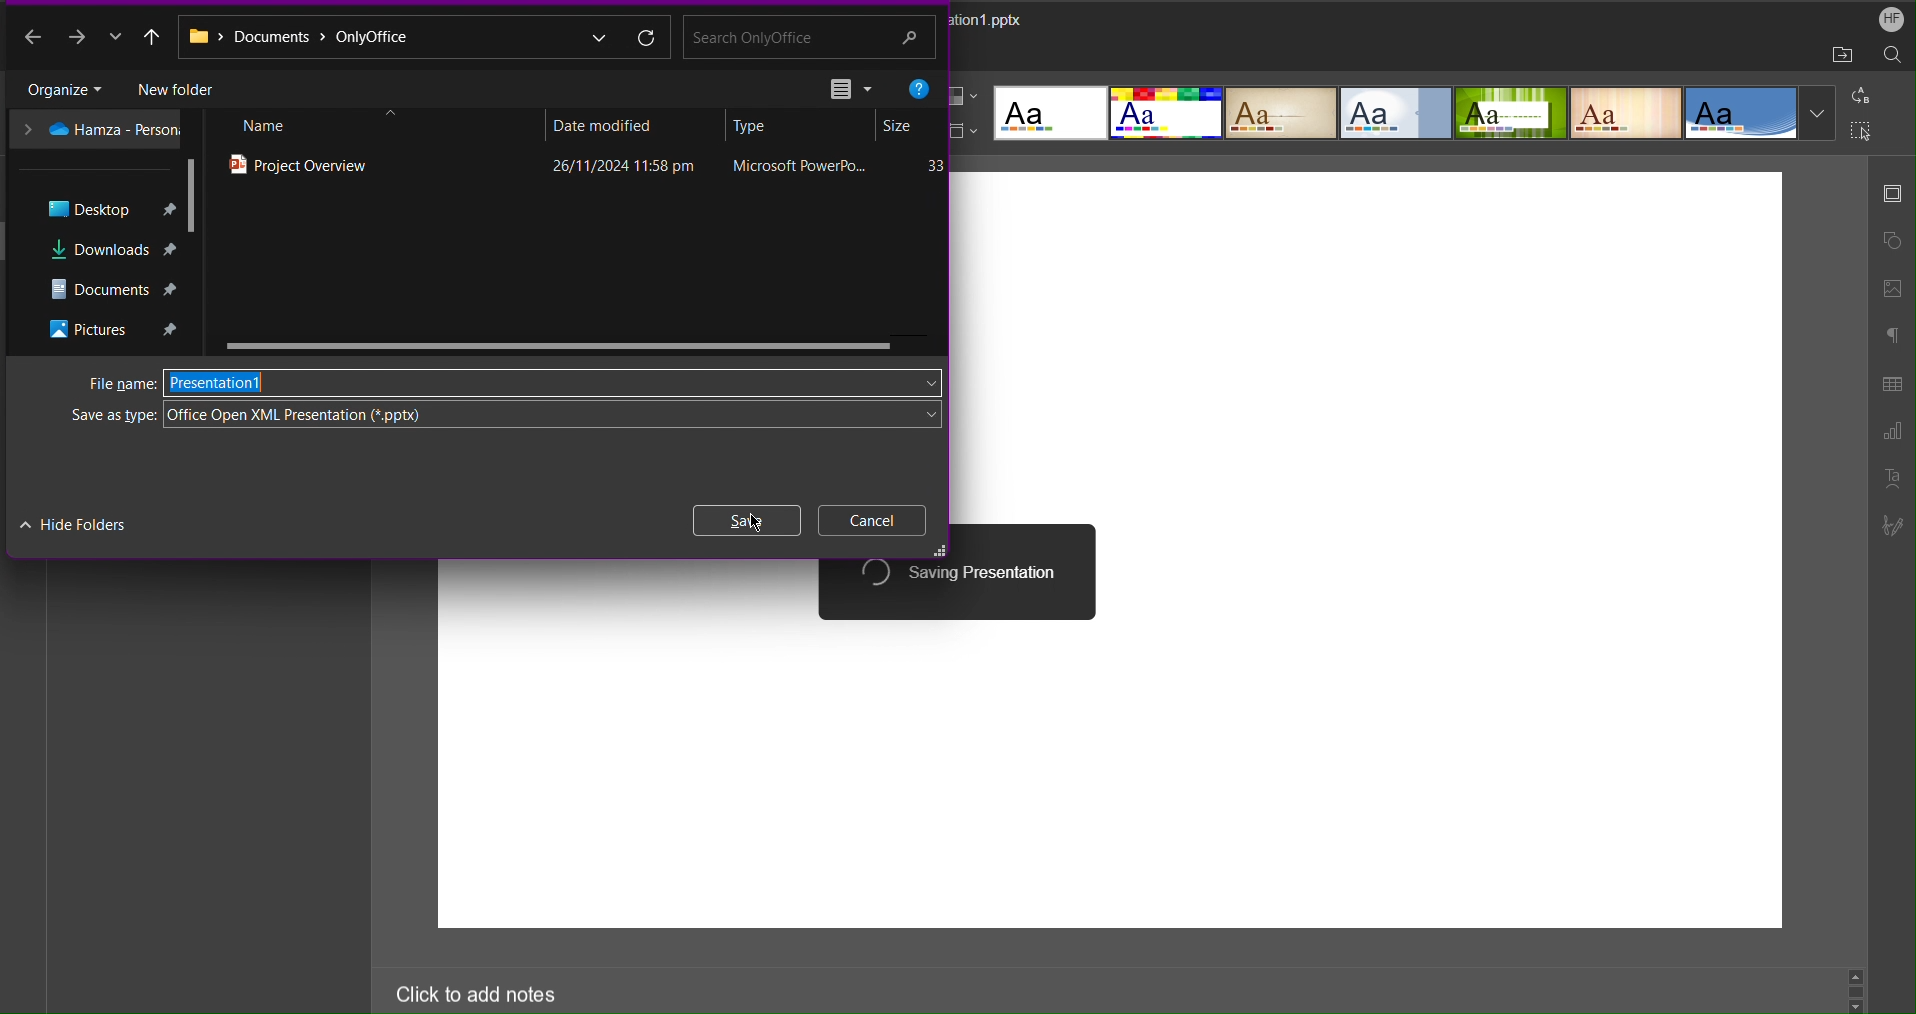 The height and width of the screenshot is (1014, 1916). Describe the element at coordinates (760, 525) in the screenshot. I see `cursor` at that location.